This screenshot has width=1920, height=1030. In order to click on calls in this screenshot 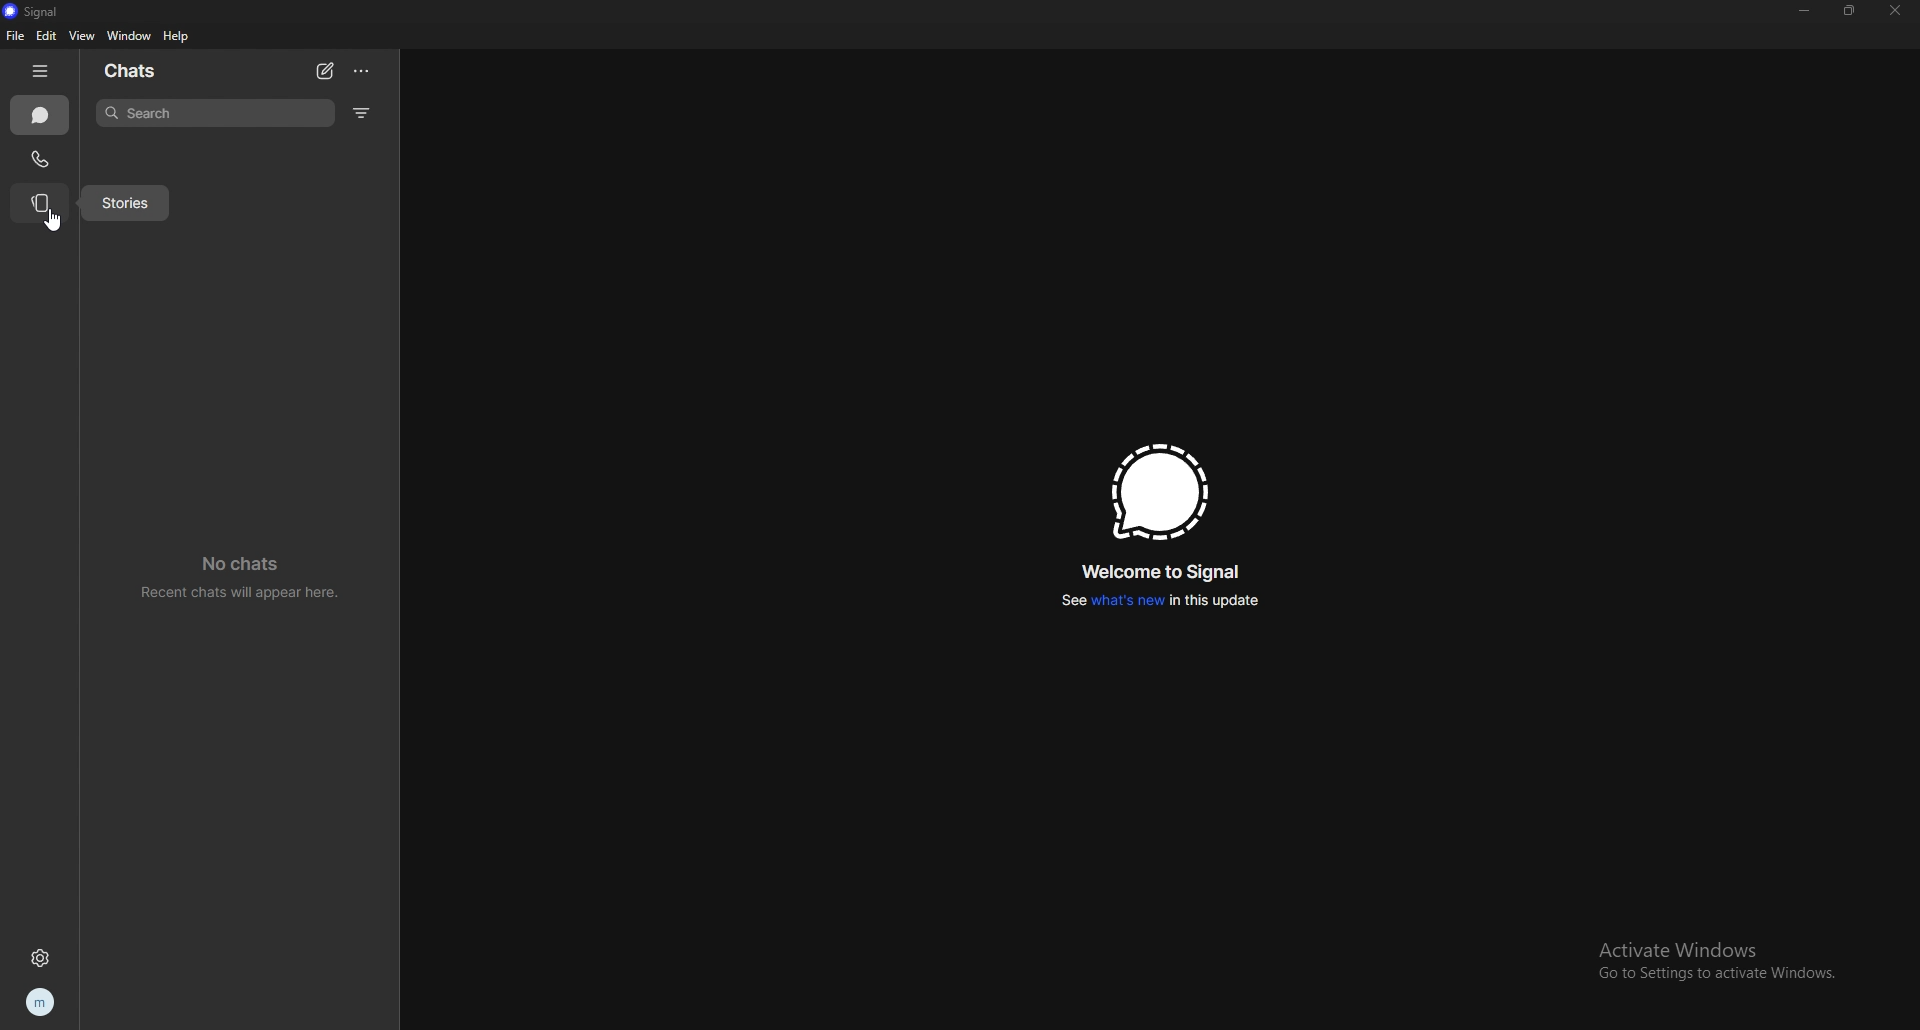, I will do `click(39, 159)`.